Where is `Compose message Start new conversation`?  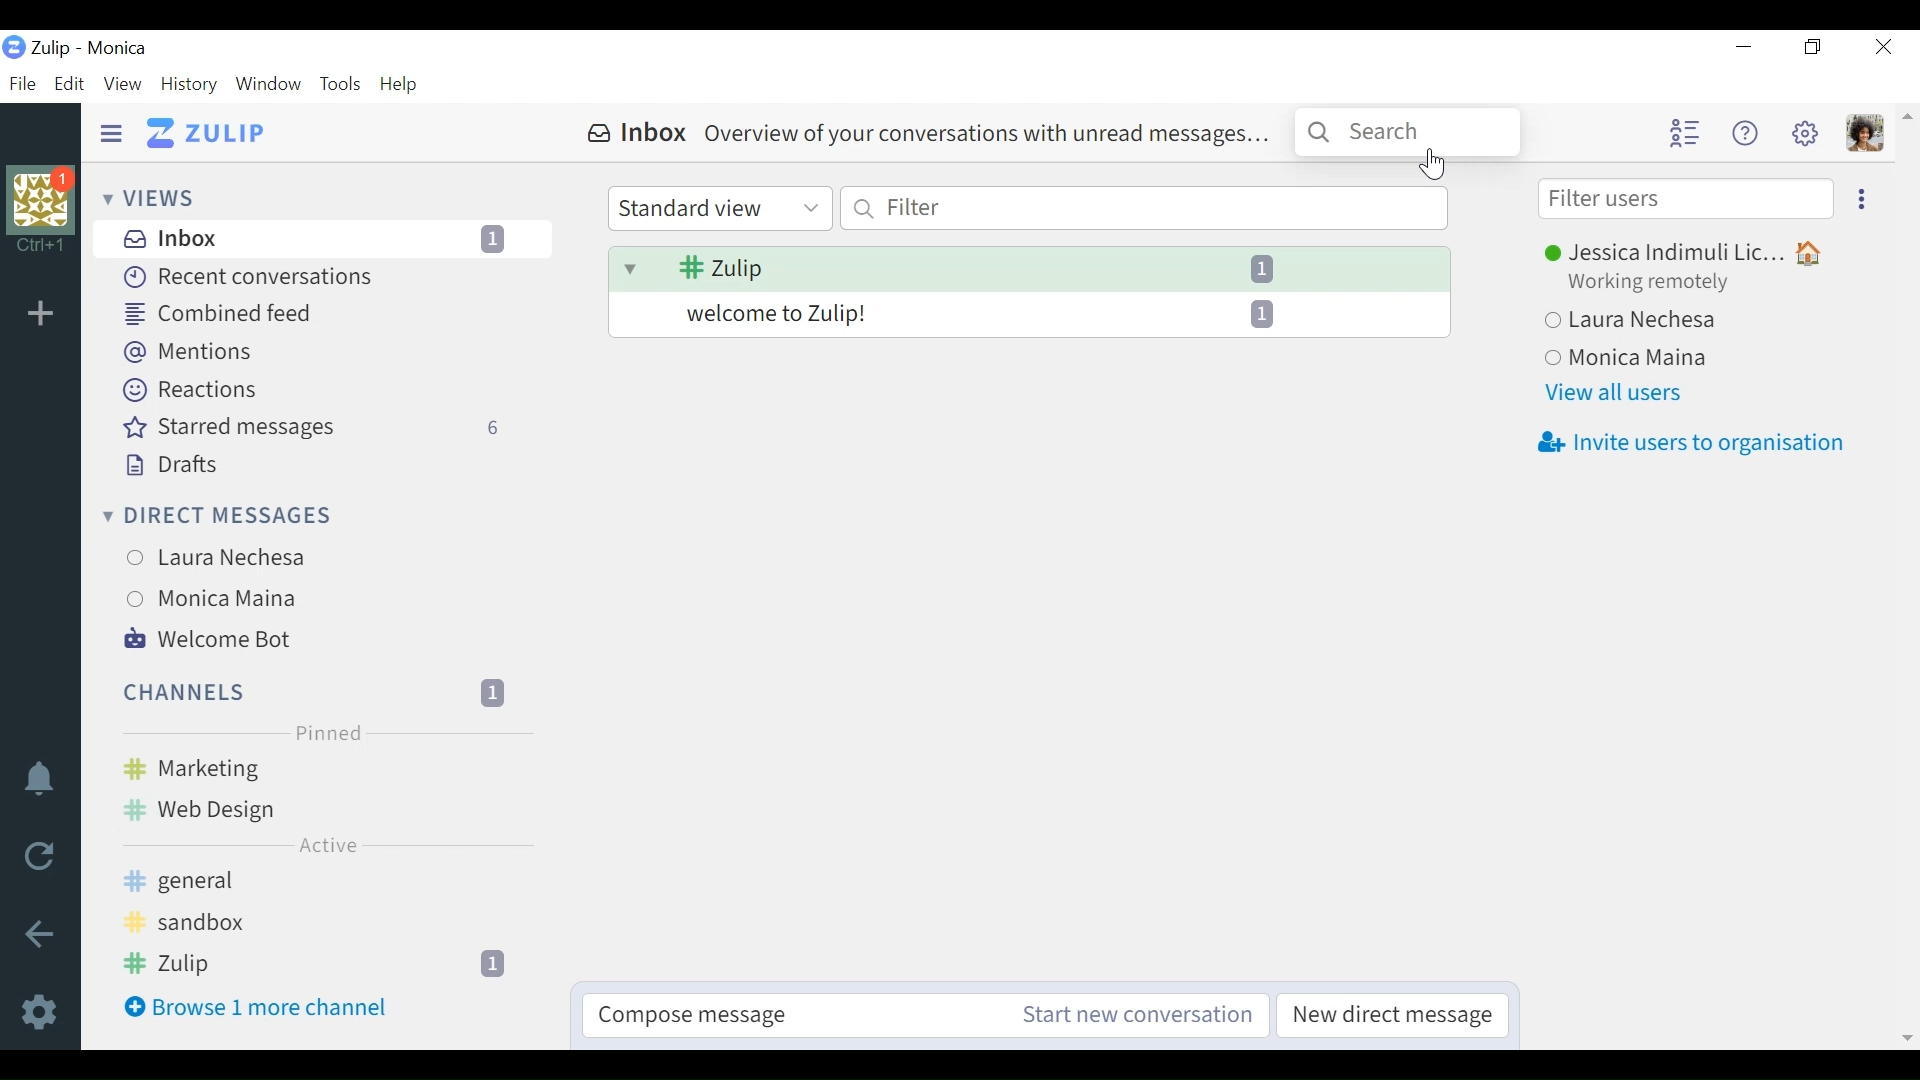
Compose message Start new conversation is located at coordinates (925, 1015).